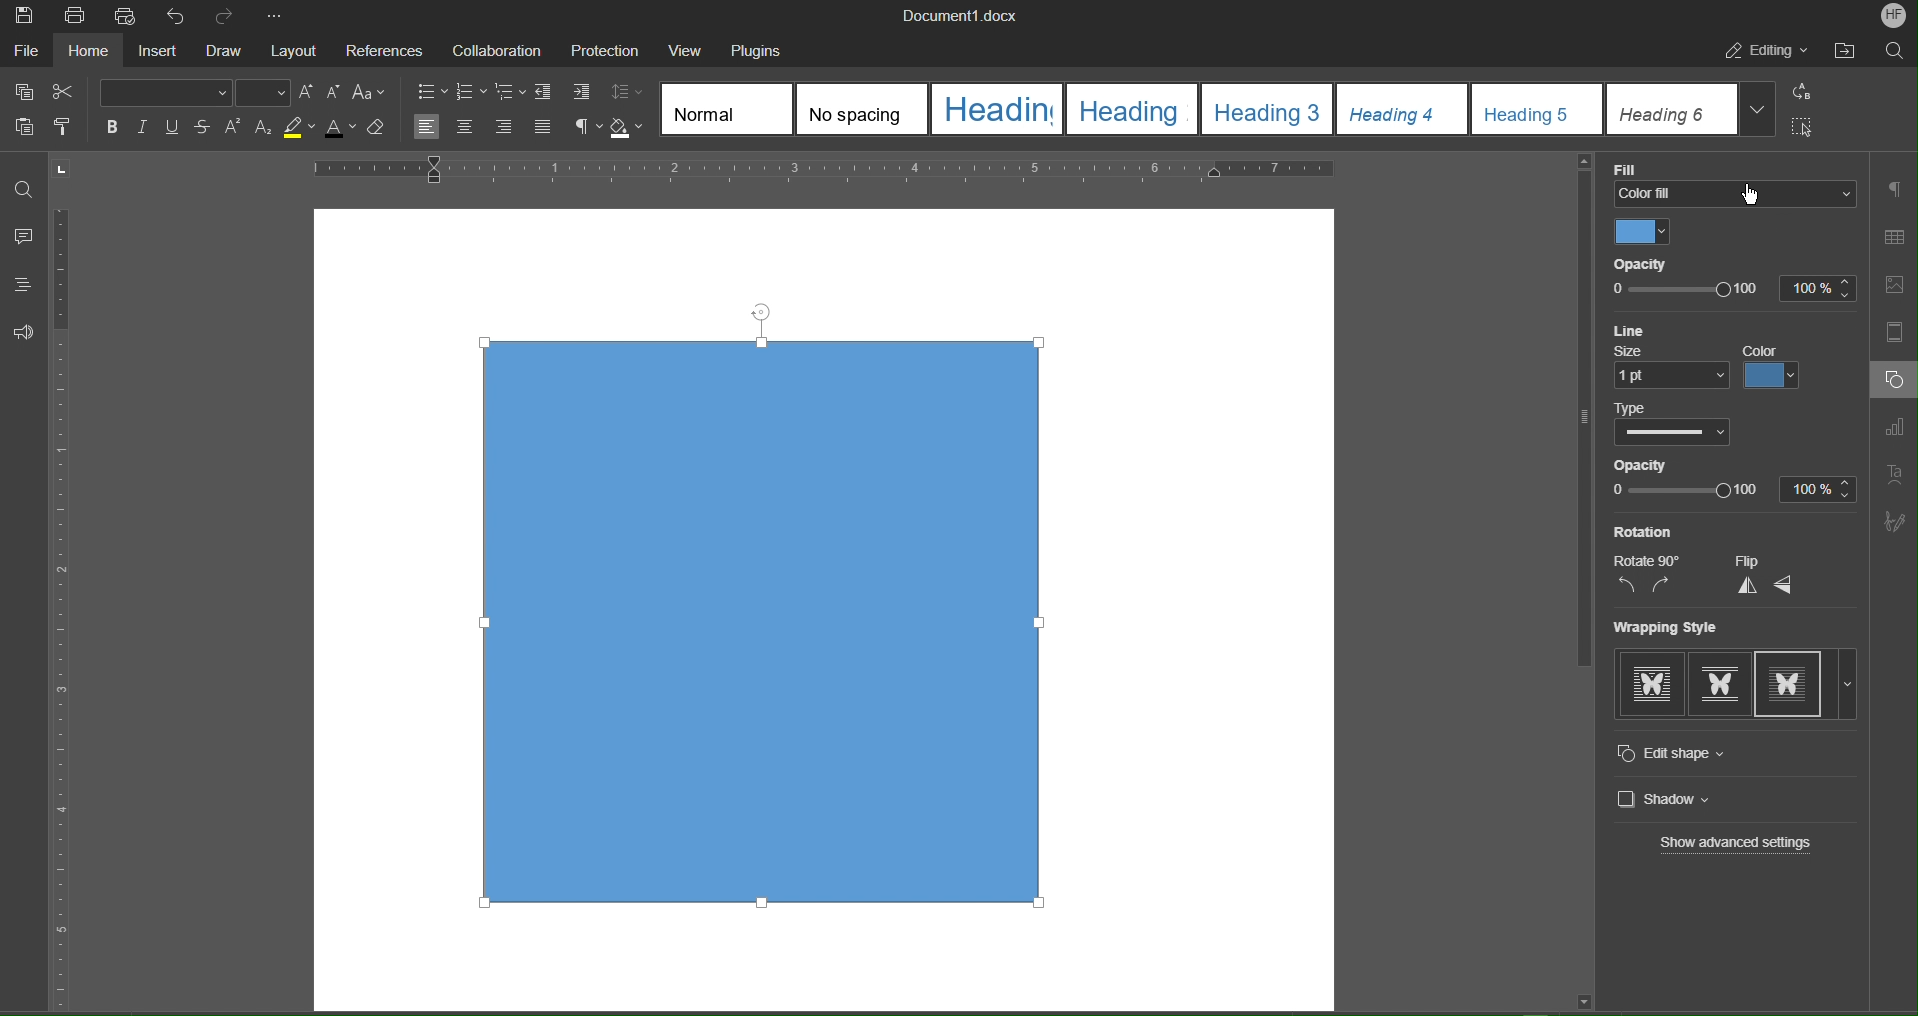  I want to click on 100%, so click(1820, 489).